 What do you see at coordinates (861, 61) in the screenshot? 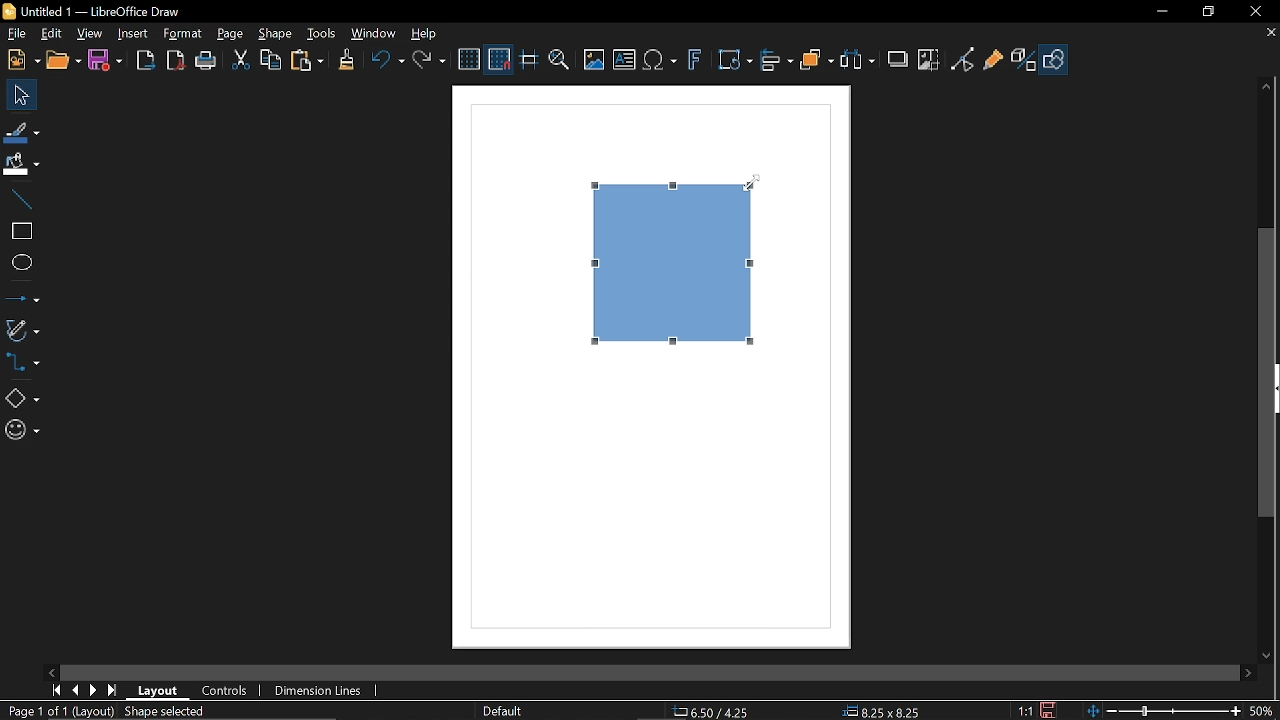
I see `Select at least three objects to distribute` at bounding box center [861, 61].